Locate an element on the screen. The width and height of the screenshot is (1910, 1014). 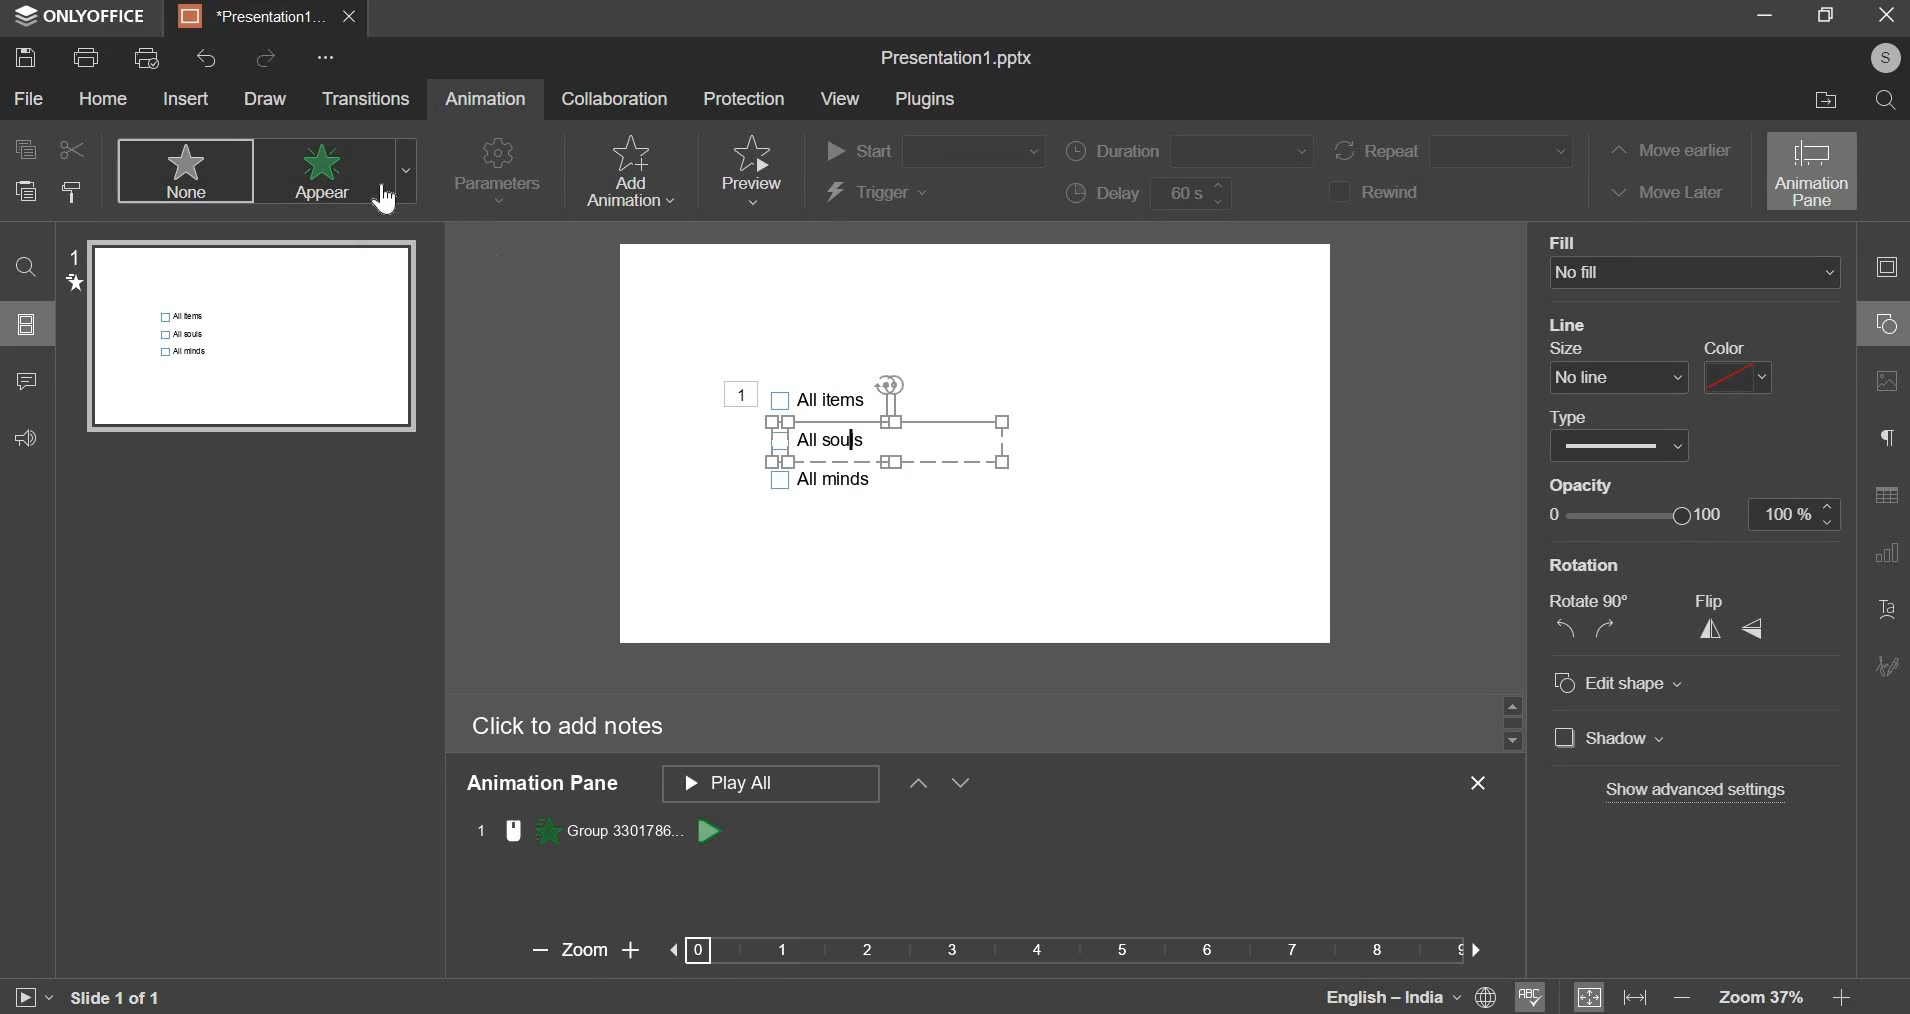
repeat is located at coordinates (1457, 151).